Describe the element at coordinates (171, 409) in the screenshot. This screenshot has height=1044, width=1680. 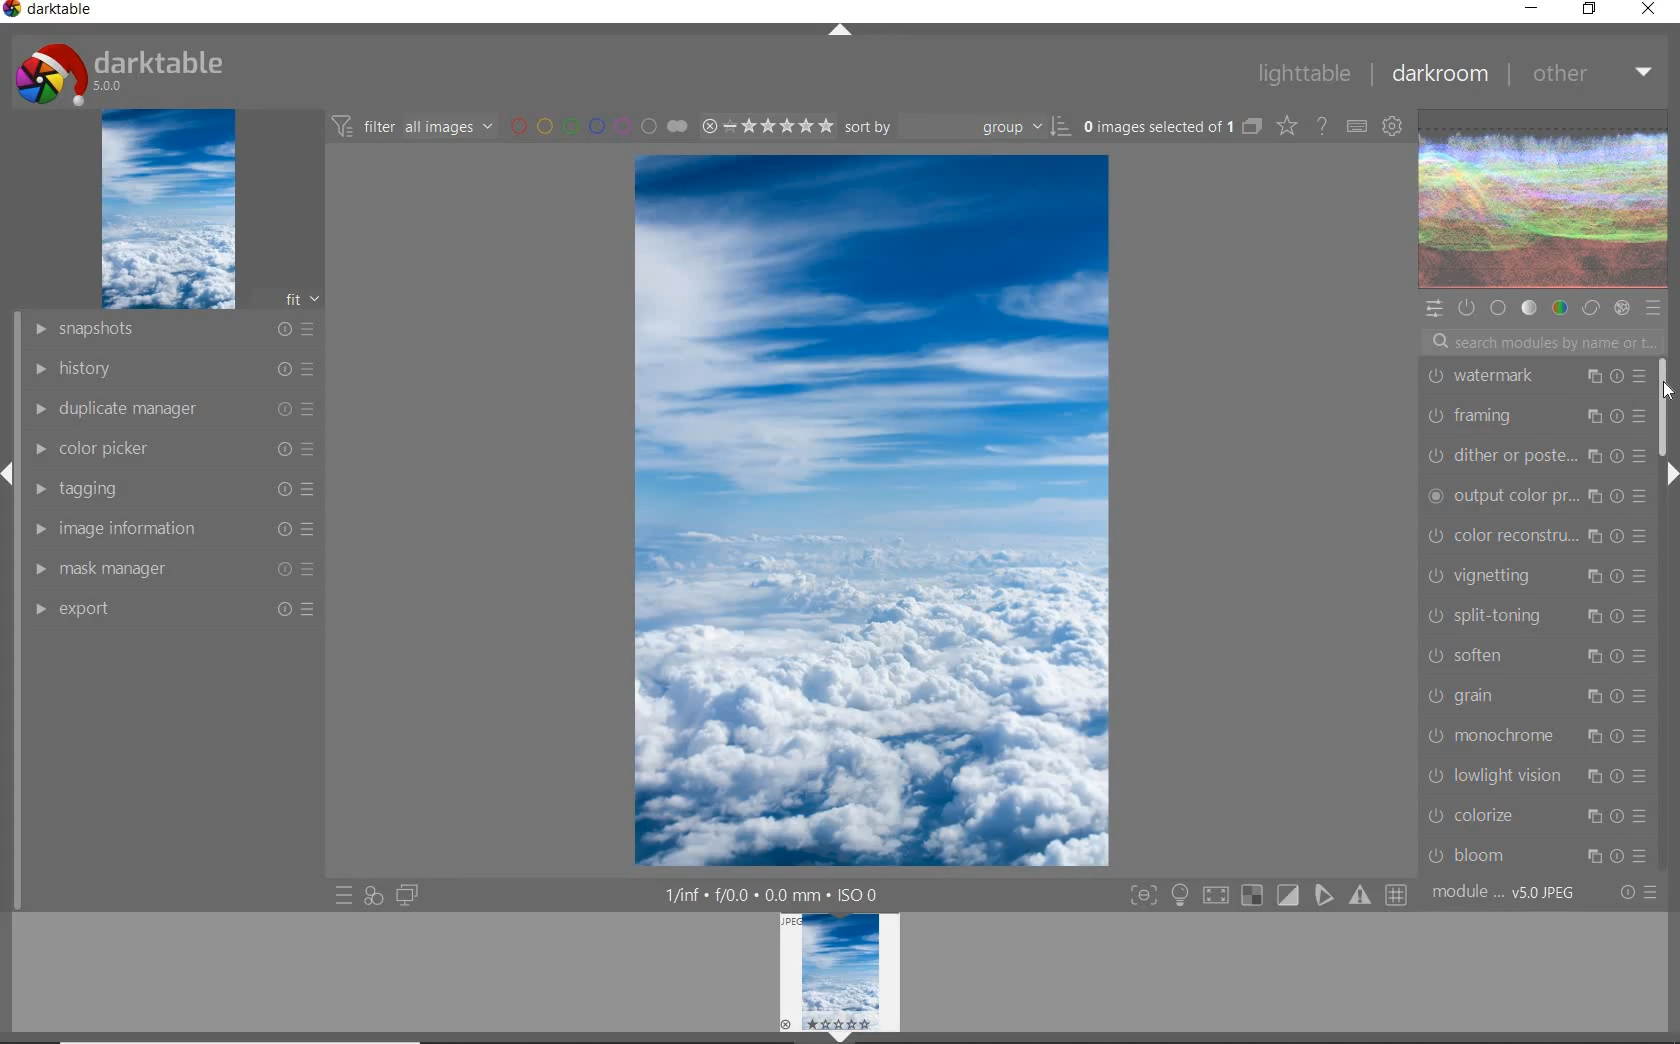
I see `DUPLICATE MANAGER` at that location.